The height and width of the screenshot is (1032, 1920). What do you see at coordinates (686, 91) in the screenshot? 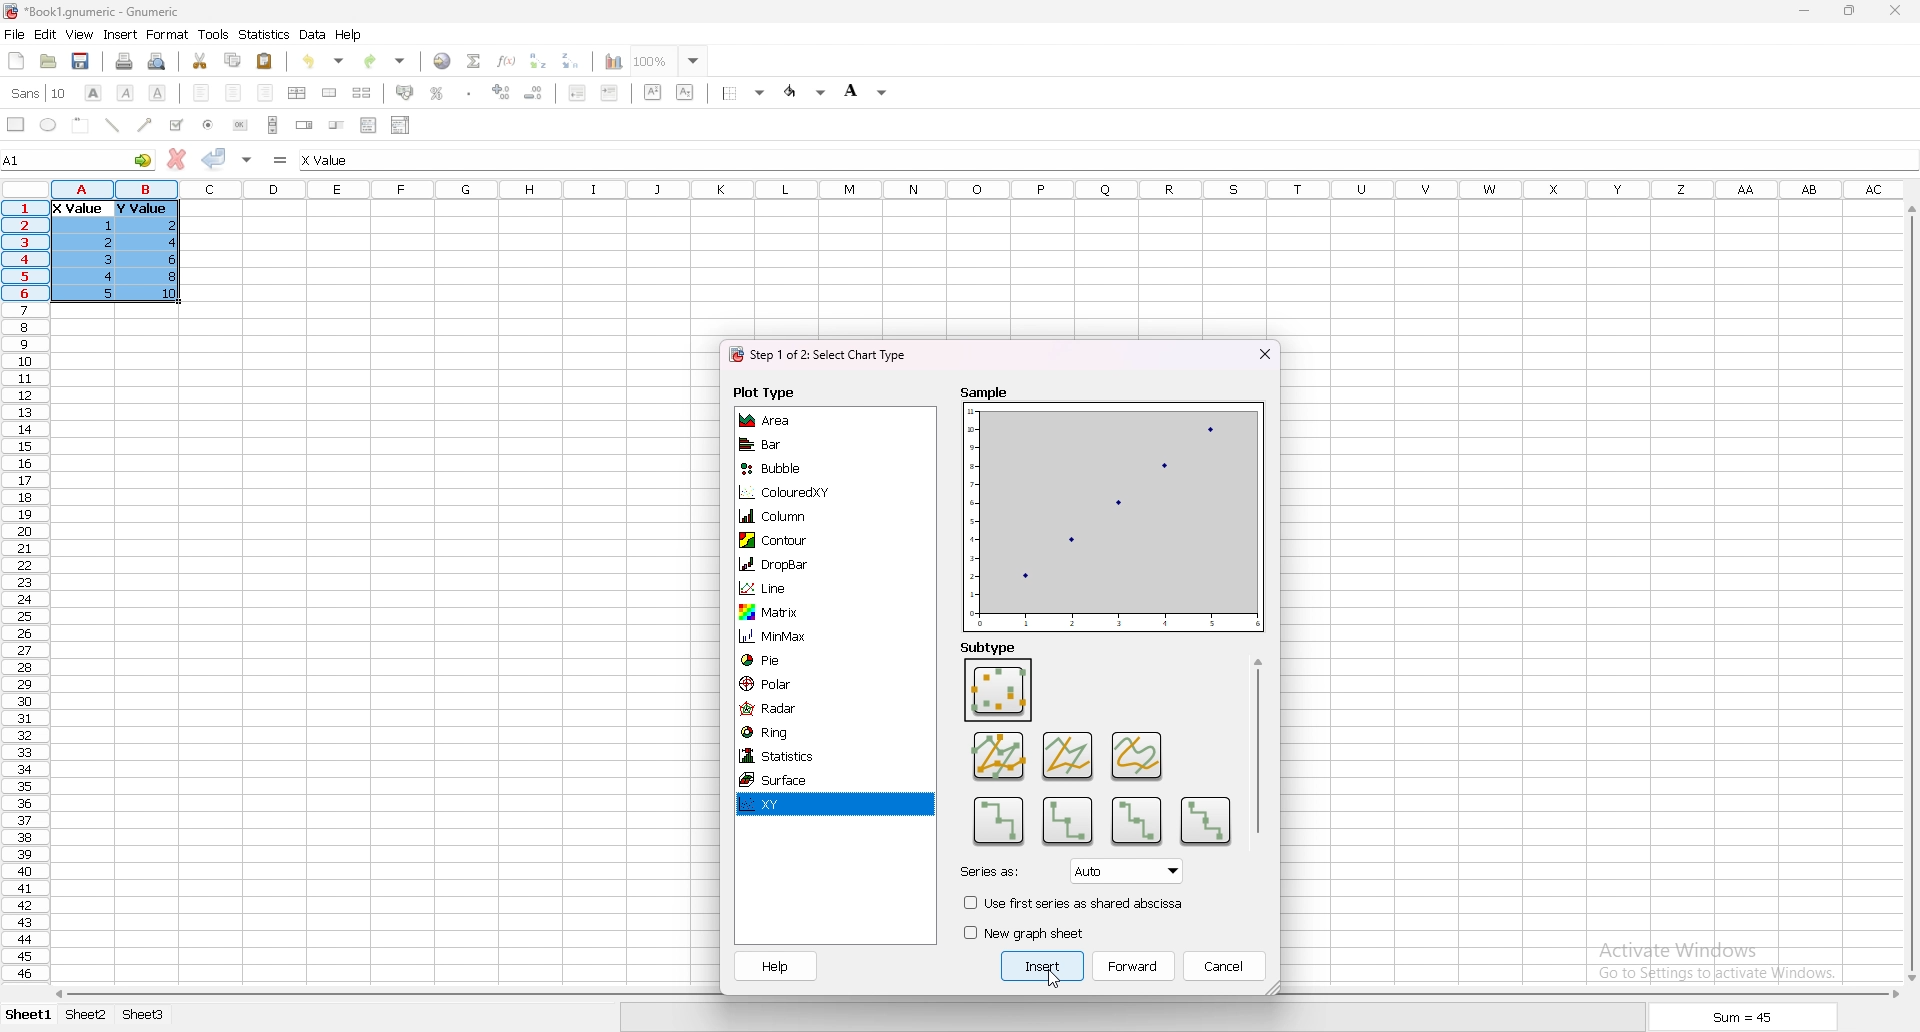
I see `subscript` at bounding box center [686, 91].